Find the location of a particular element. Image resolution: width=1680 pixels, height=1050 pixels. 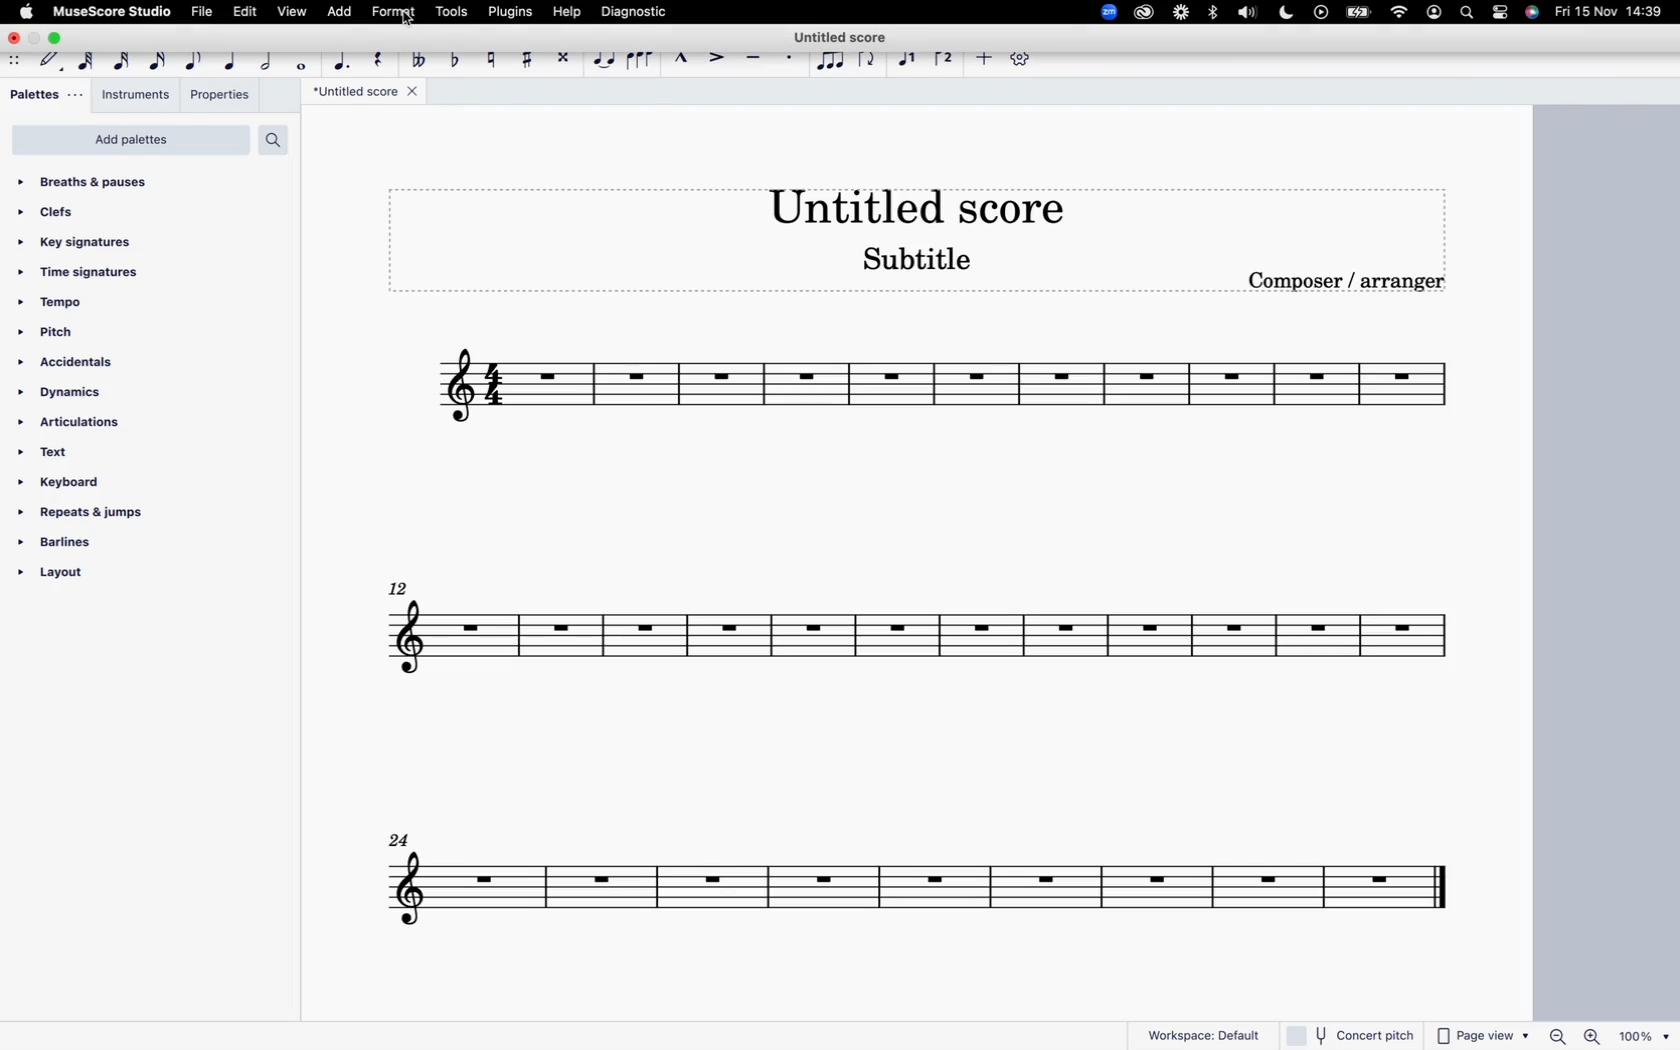

more is located at coordinates (986, 58).